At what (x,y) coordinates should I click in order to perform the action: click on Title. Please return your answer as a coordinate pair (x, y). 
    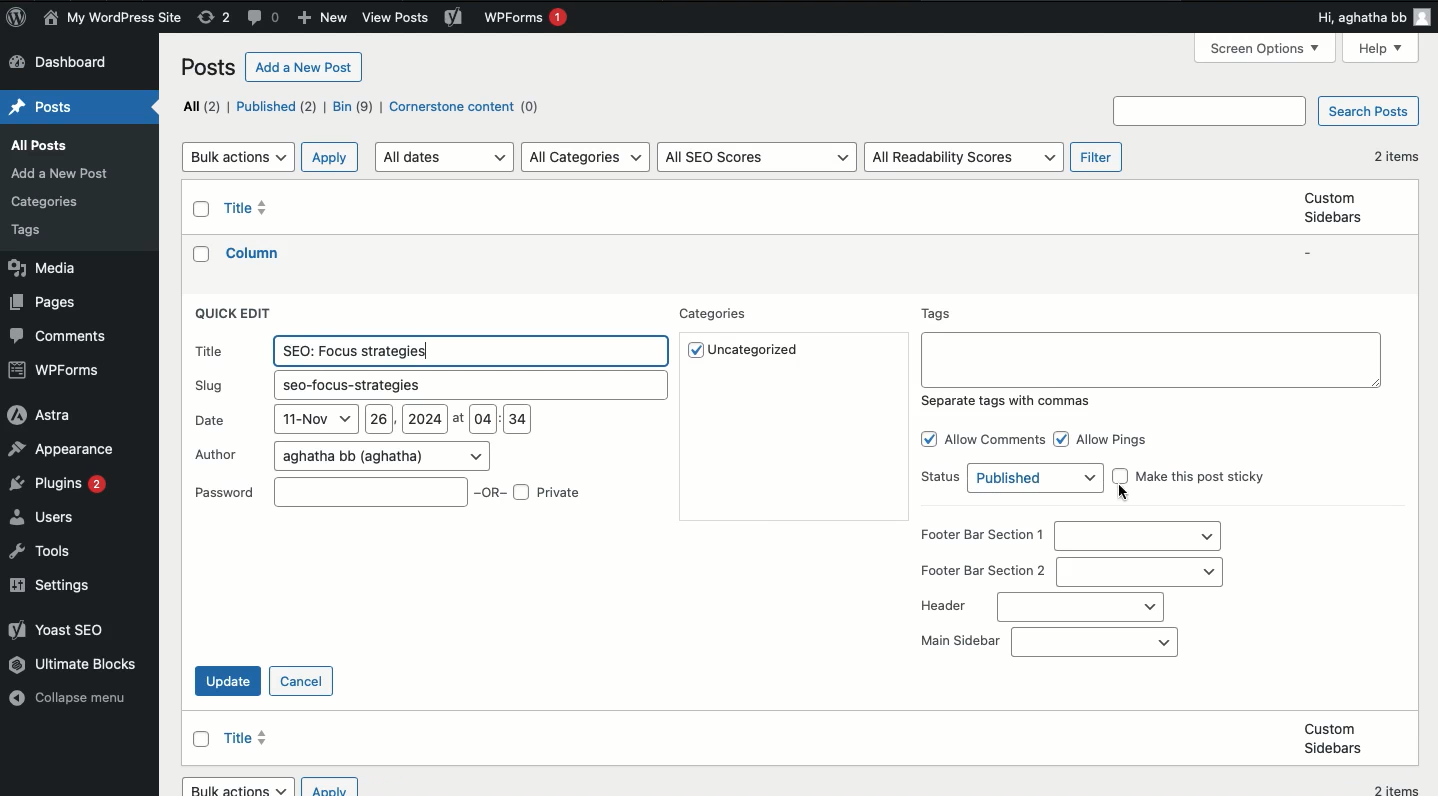
    Looking at the image, I should click on (256, 252).